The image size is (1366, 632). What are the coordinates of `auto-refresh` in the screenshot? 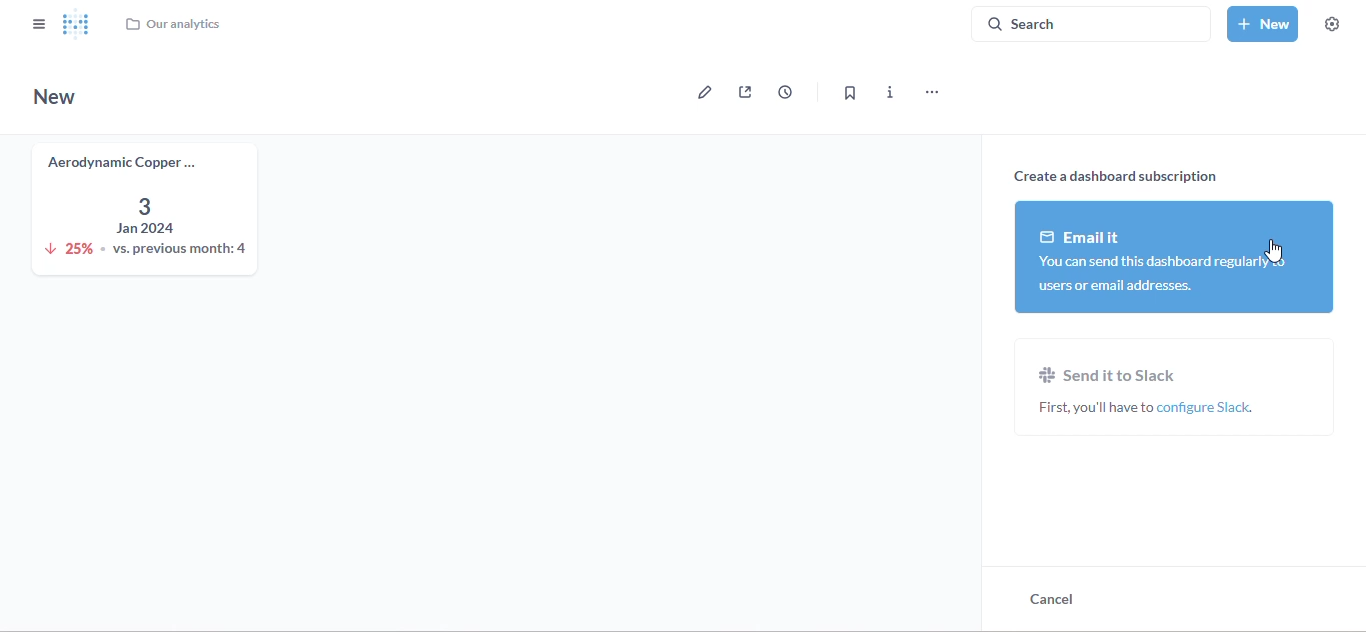 It's located at (785, 91).